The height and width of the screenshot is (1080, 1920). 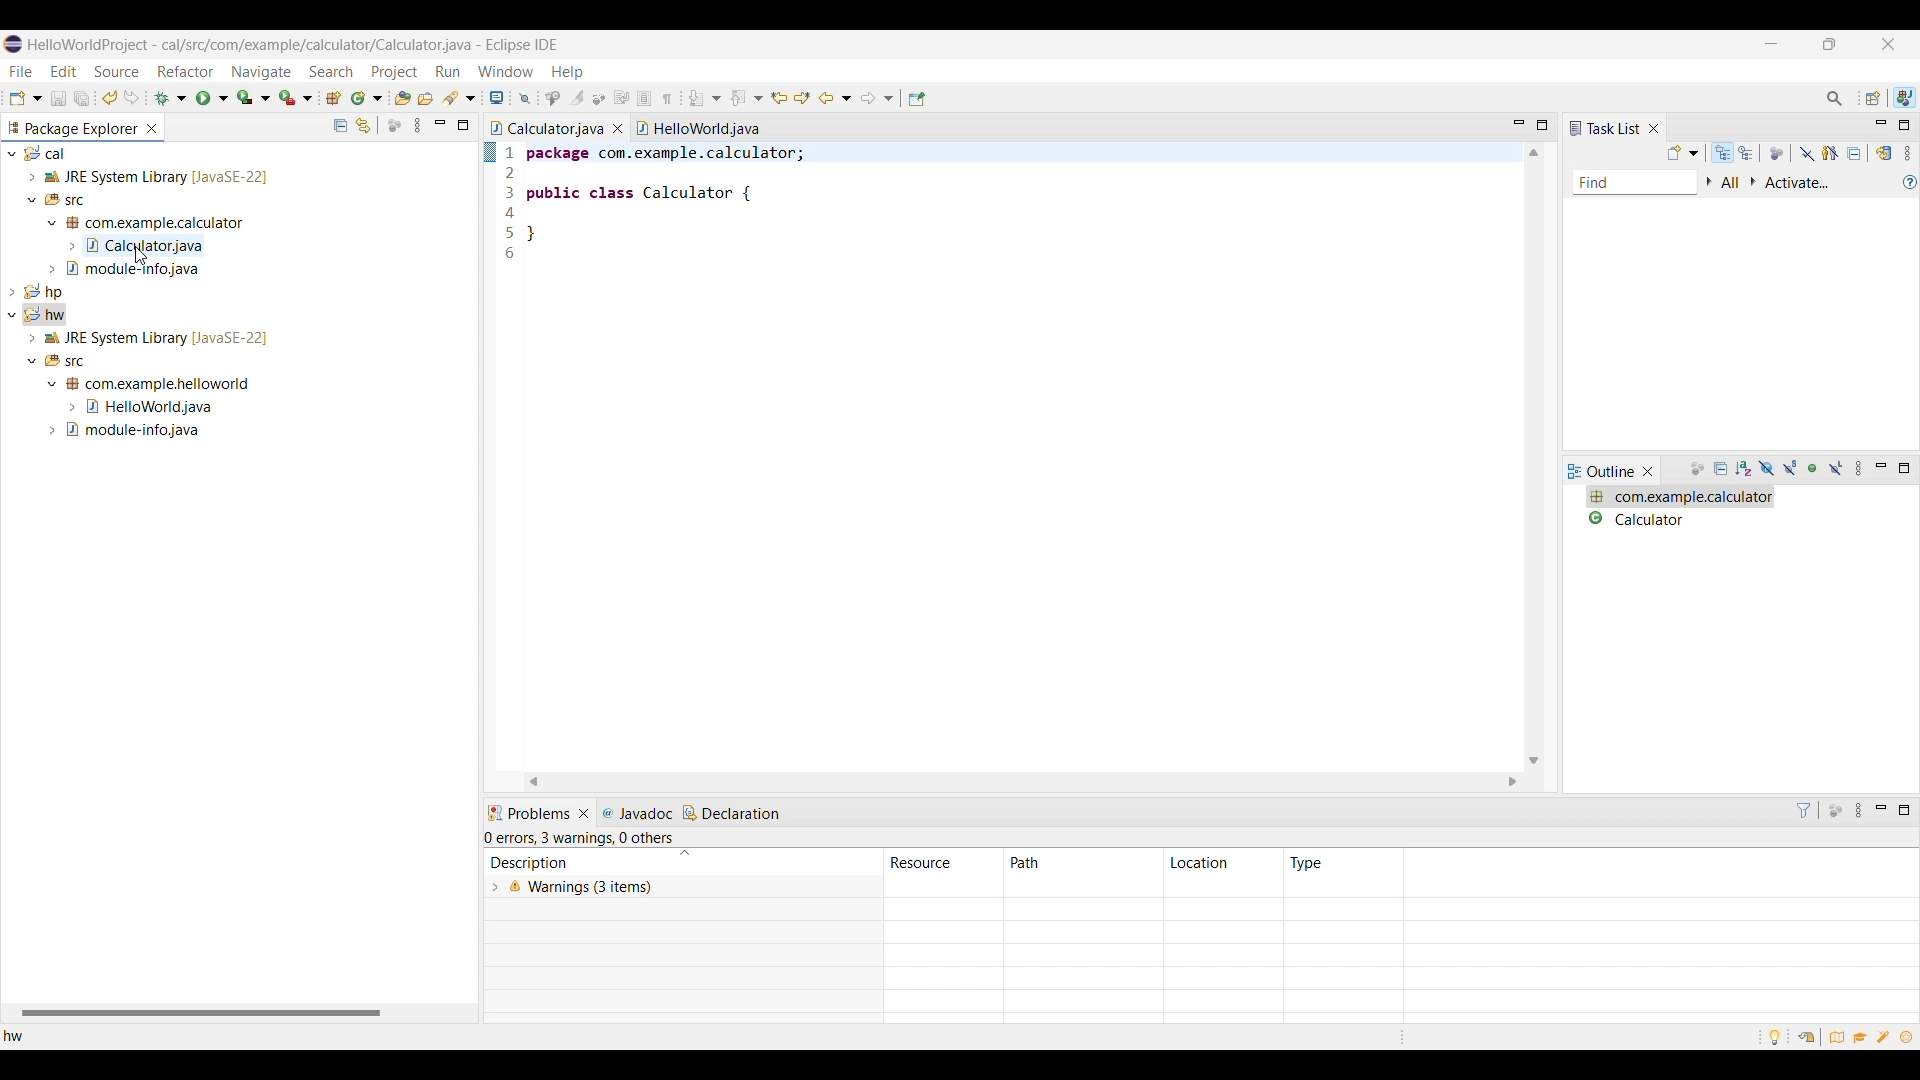 I want to click on Quick slide to bottom, so click(x=1533, y=761).